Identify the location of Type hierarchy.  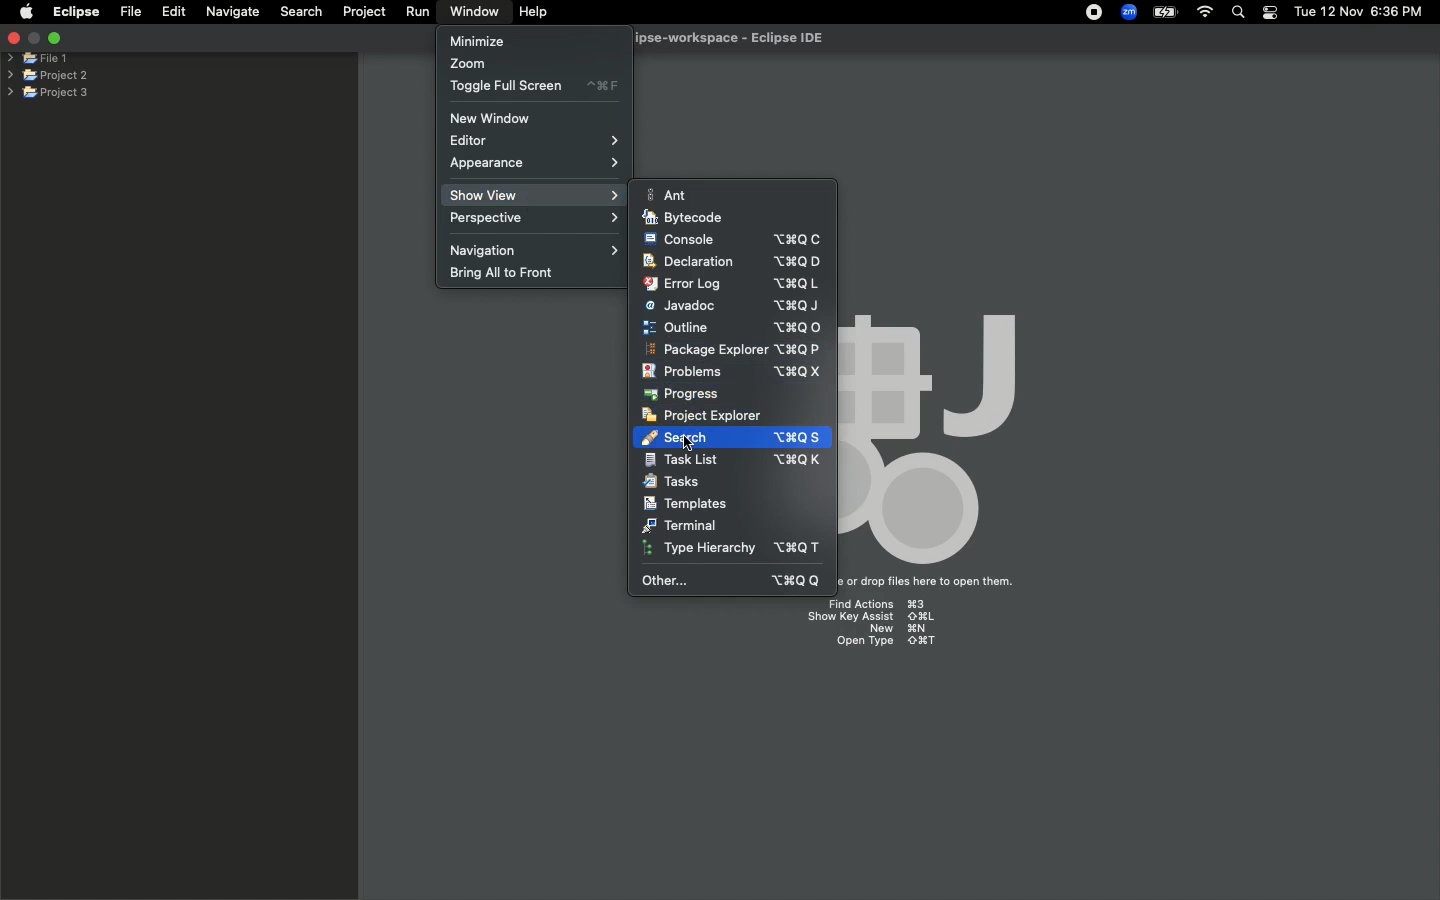
(737, 550).